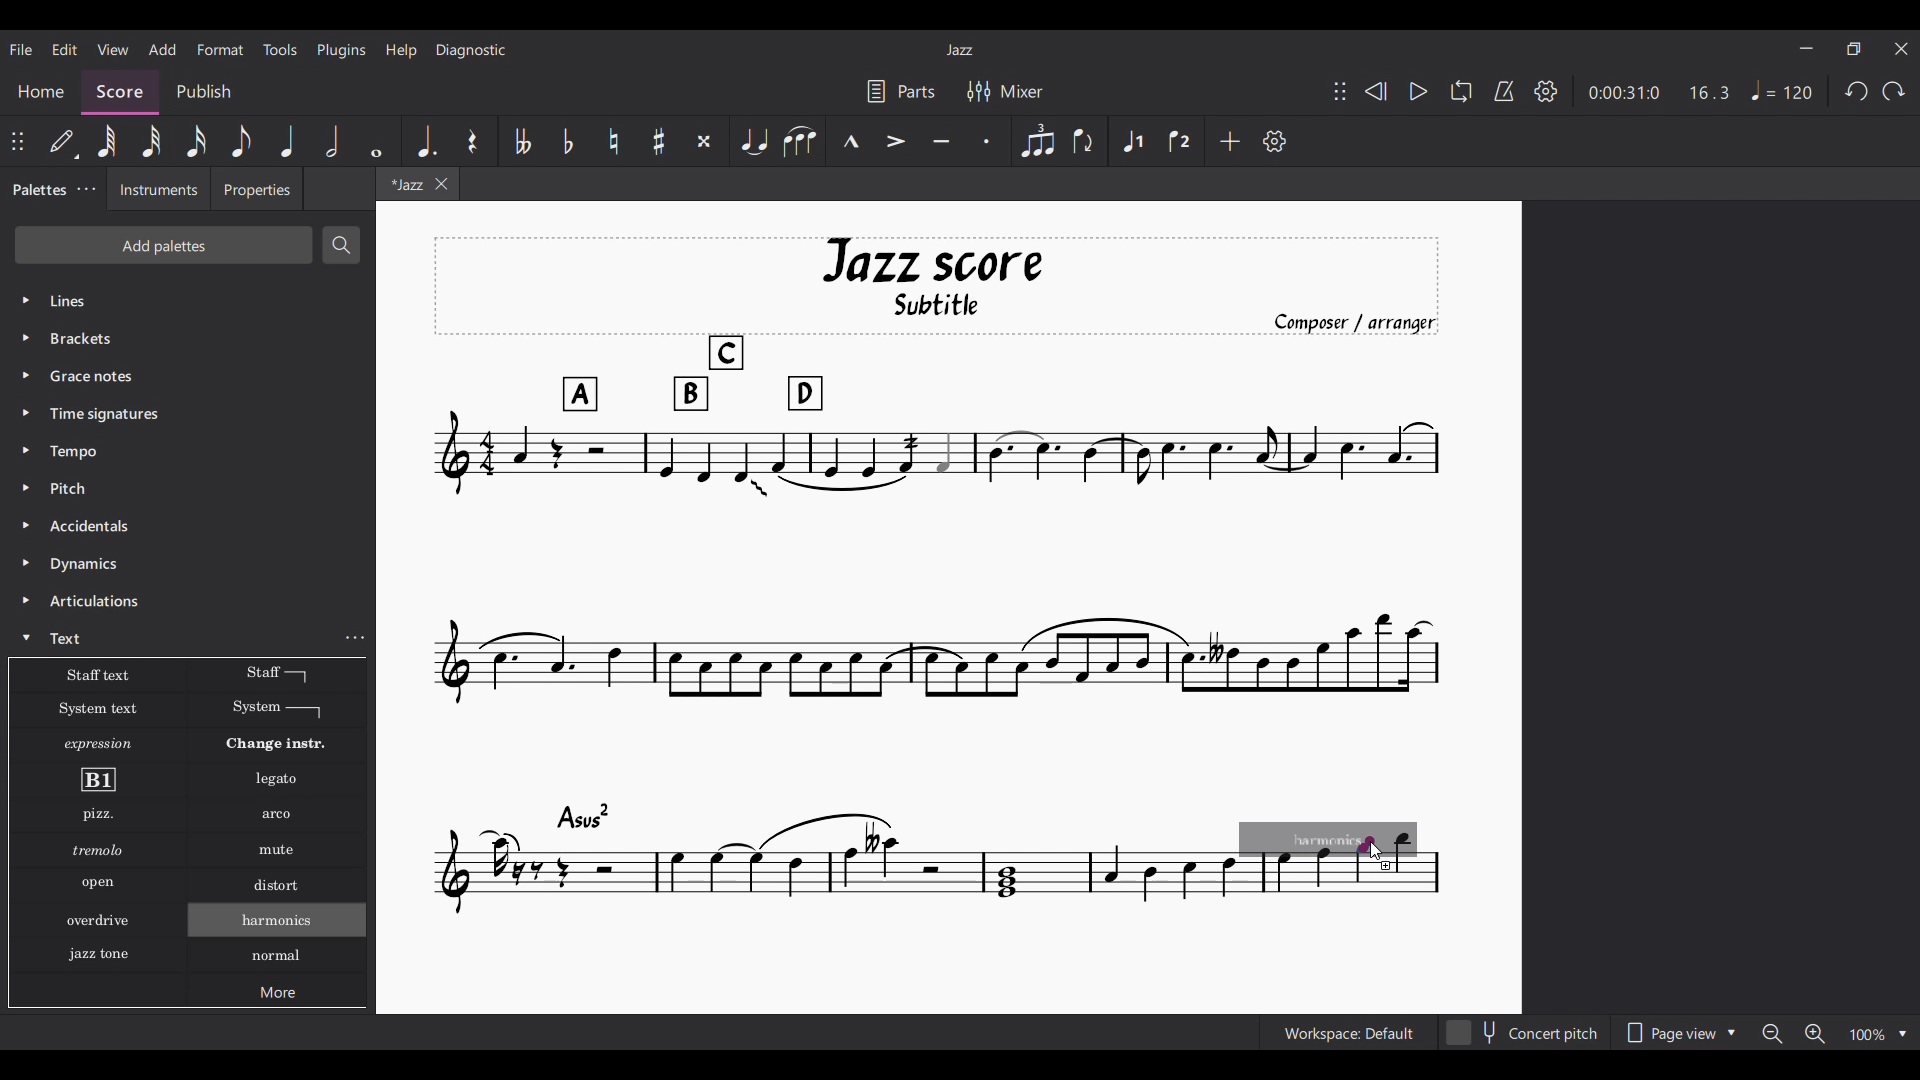 This screenshot has height=1080, width=1920. What do you see at coordinates (105, 141) in the screenshot?
I see `64th note` at bounding box center [105, 141].